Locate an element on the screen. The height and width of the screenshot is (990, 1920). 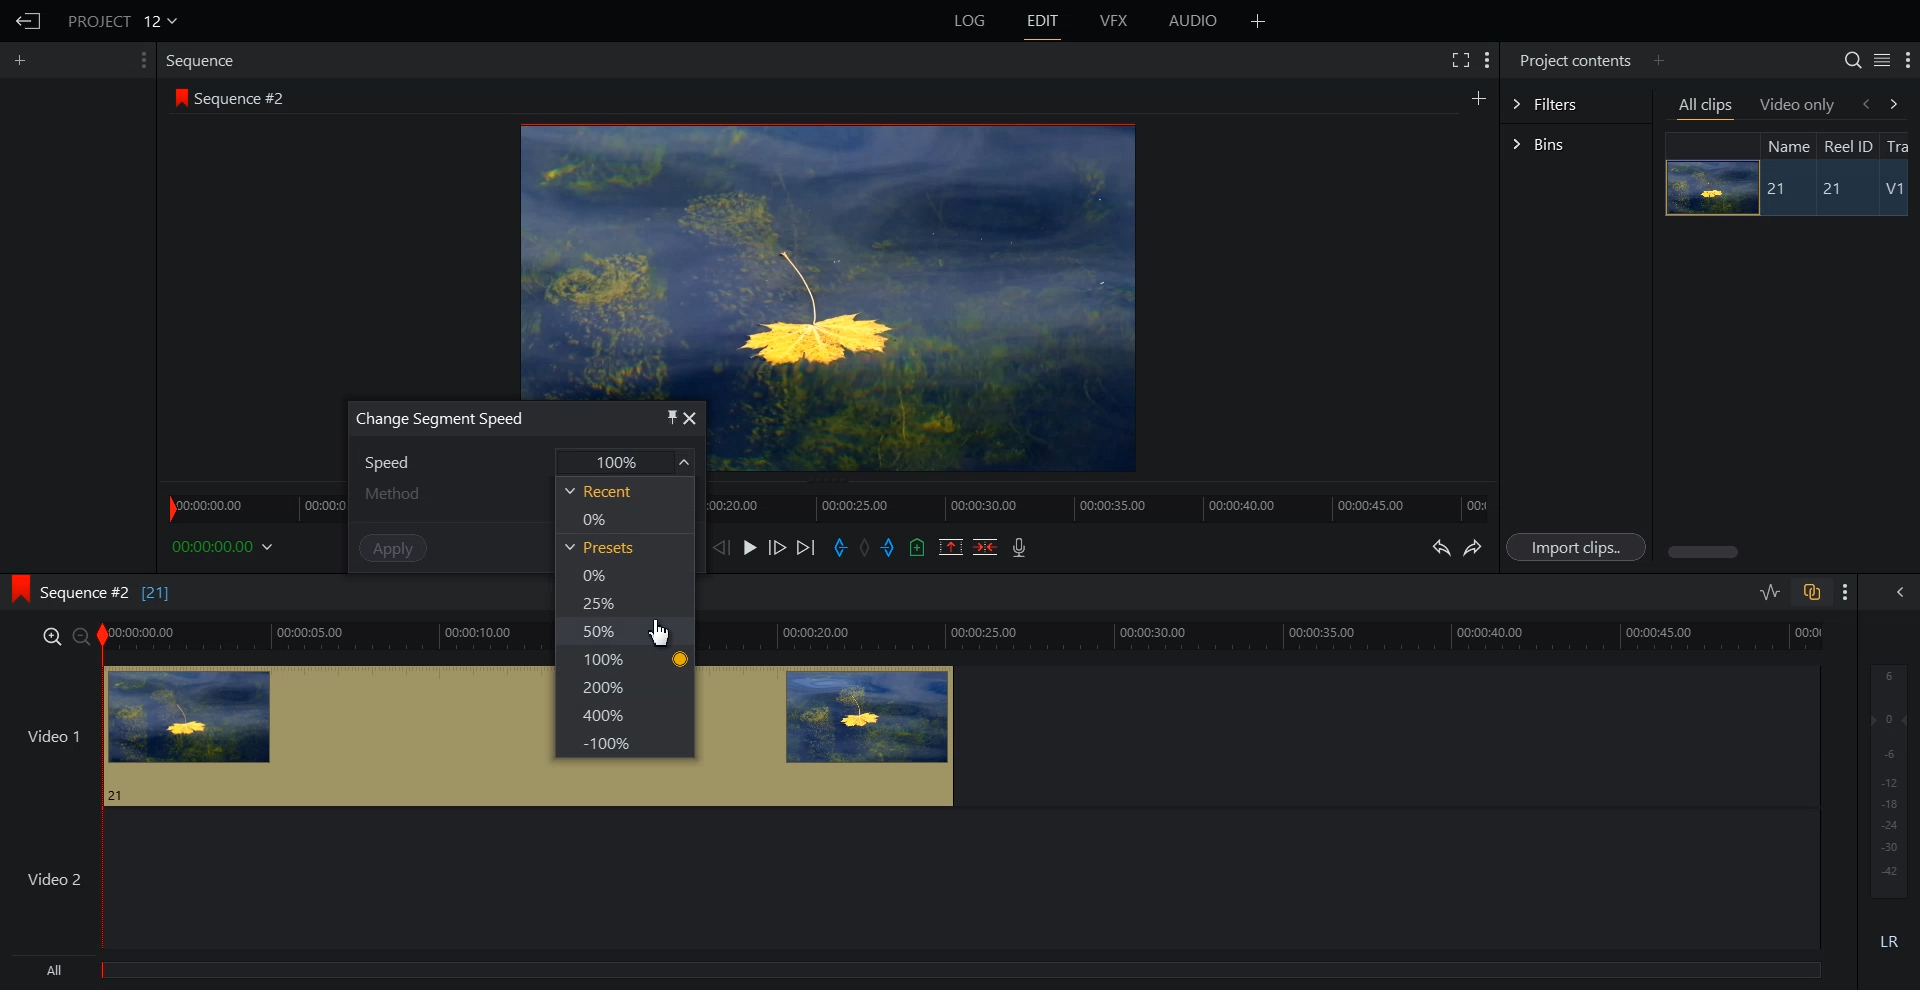
25% is located at coordinates (597, 602).